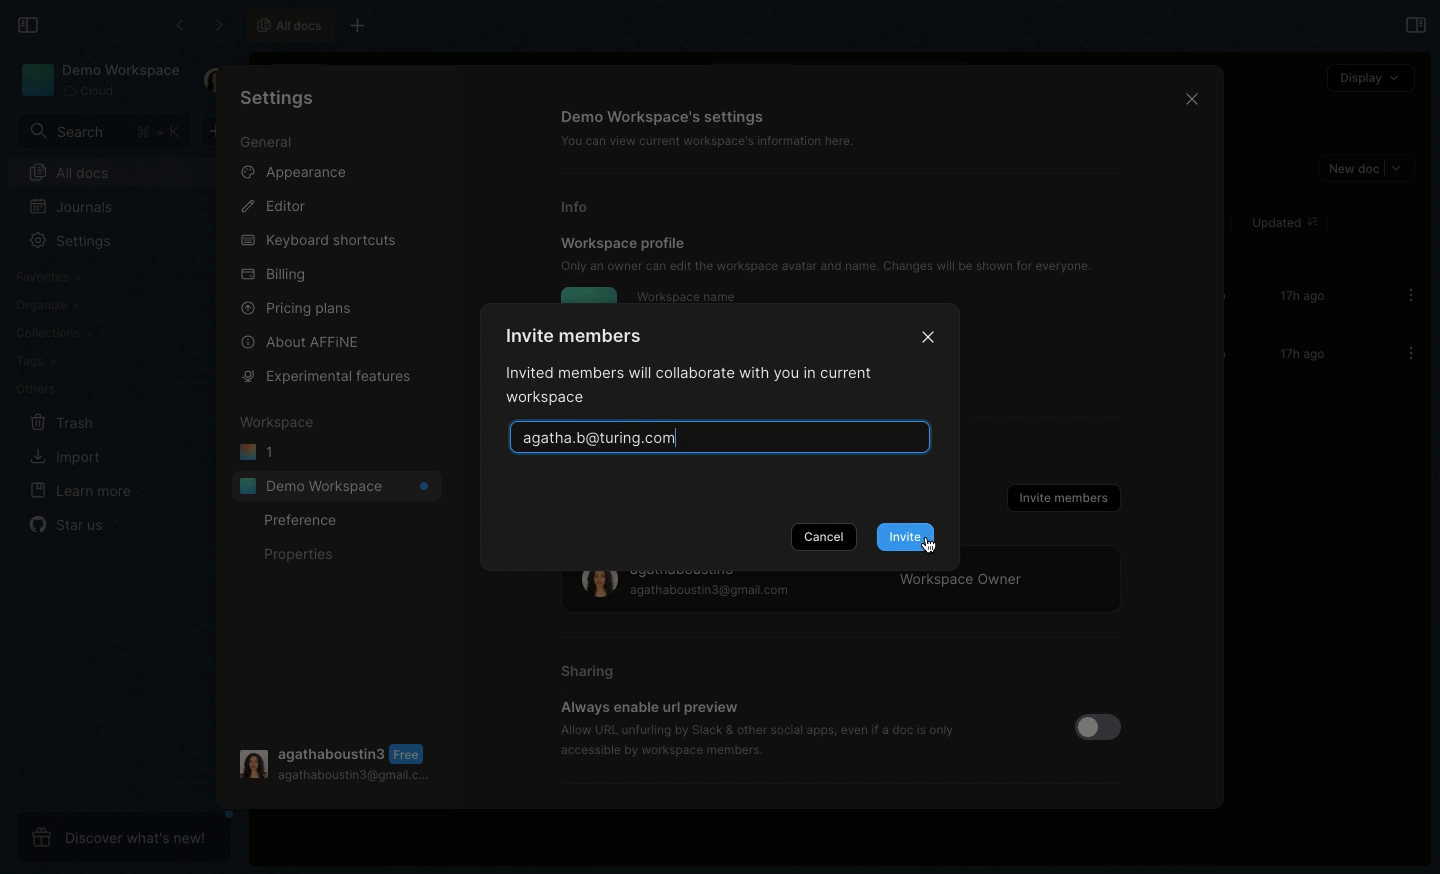 The image size is (1440, 874). What do you see at coordinates (665, 116) in the screenshot?
I see `Demo workspace's settings` at bounding box center [665, 116].